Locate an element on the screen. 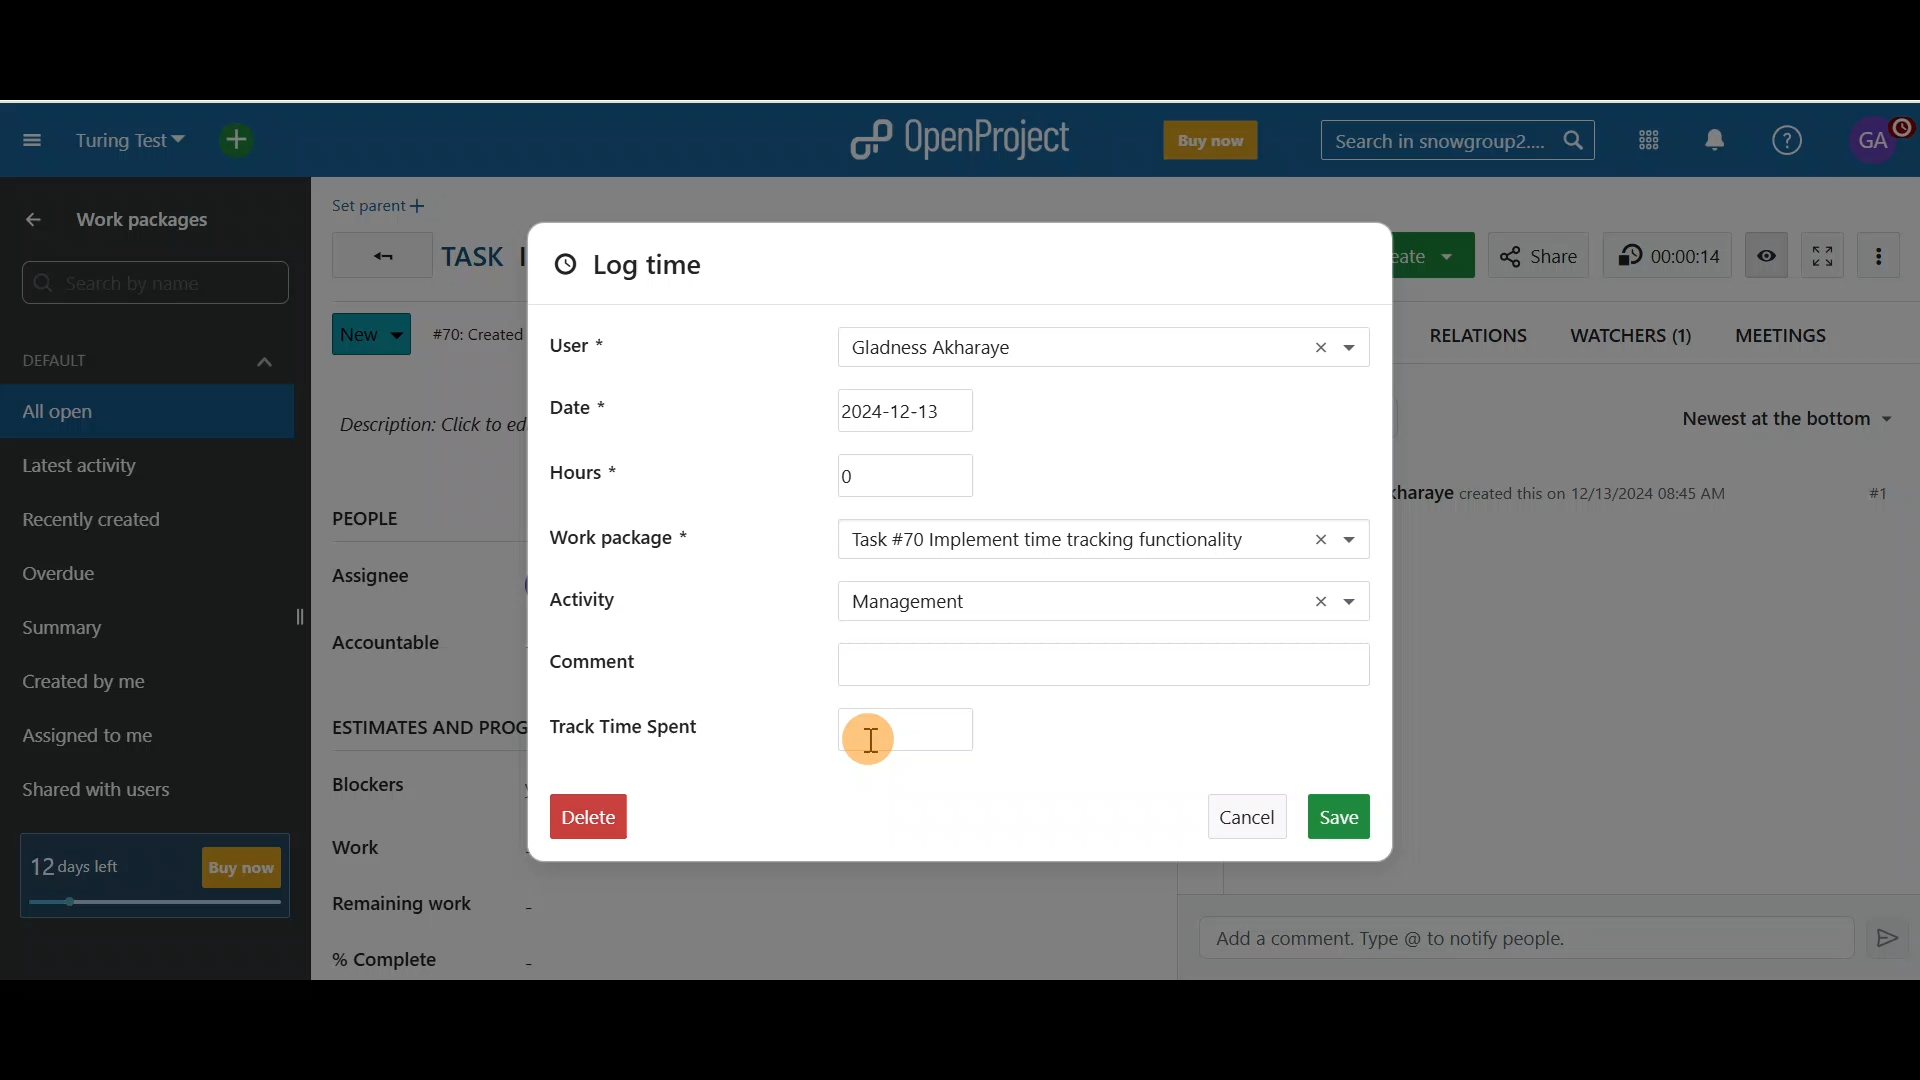 This screenshot has width=1920, height=1080. New is located at coordinates (371, 329).